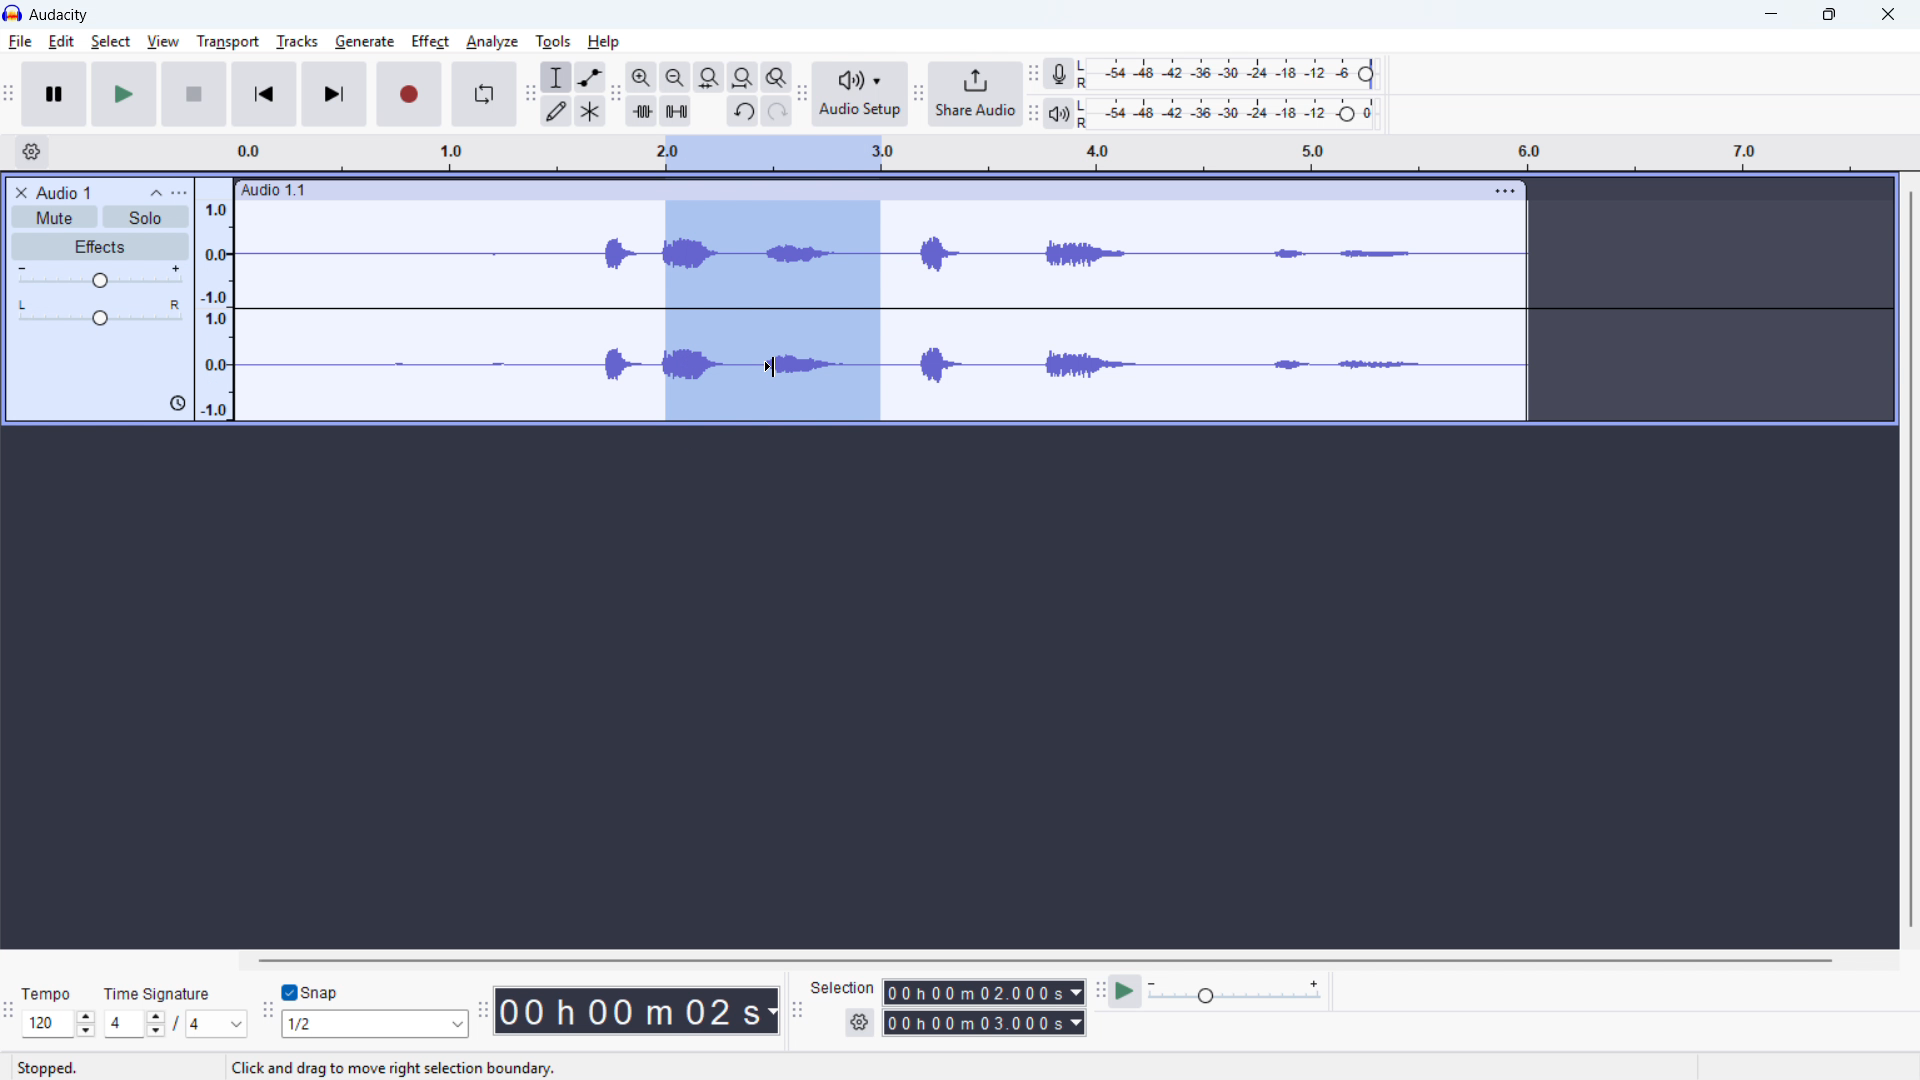  What do you see at coordinates (856, 190) in the screenshot?
I see `Audio 1:1` at bounding box center [856, 190].